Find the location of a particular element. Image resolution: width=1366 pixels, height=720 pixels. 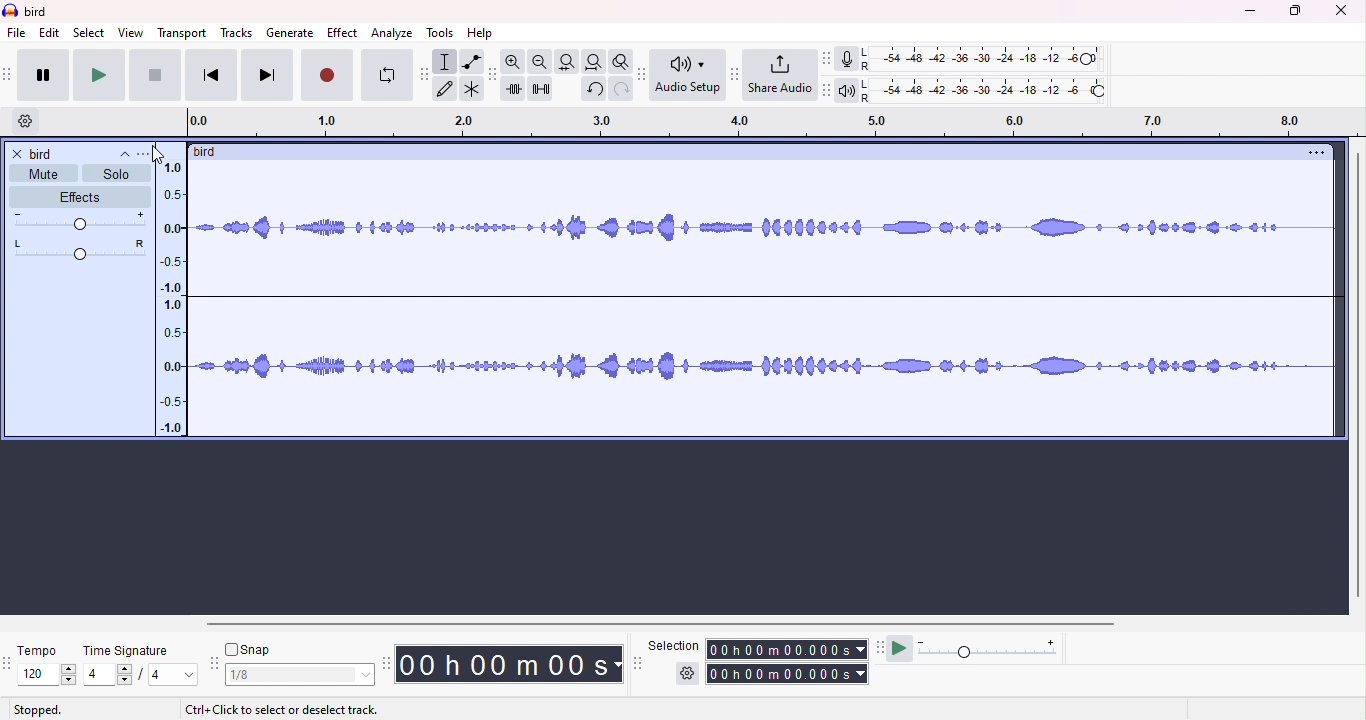

volume is located at coordinates (79, 221).